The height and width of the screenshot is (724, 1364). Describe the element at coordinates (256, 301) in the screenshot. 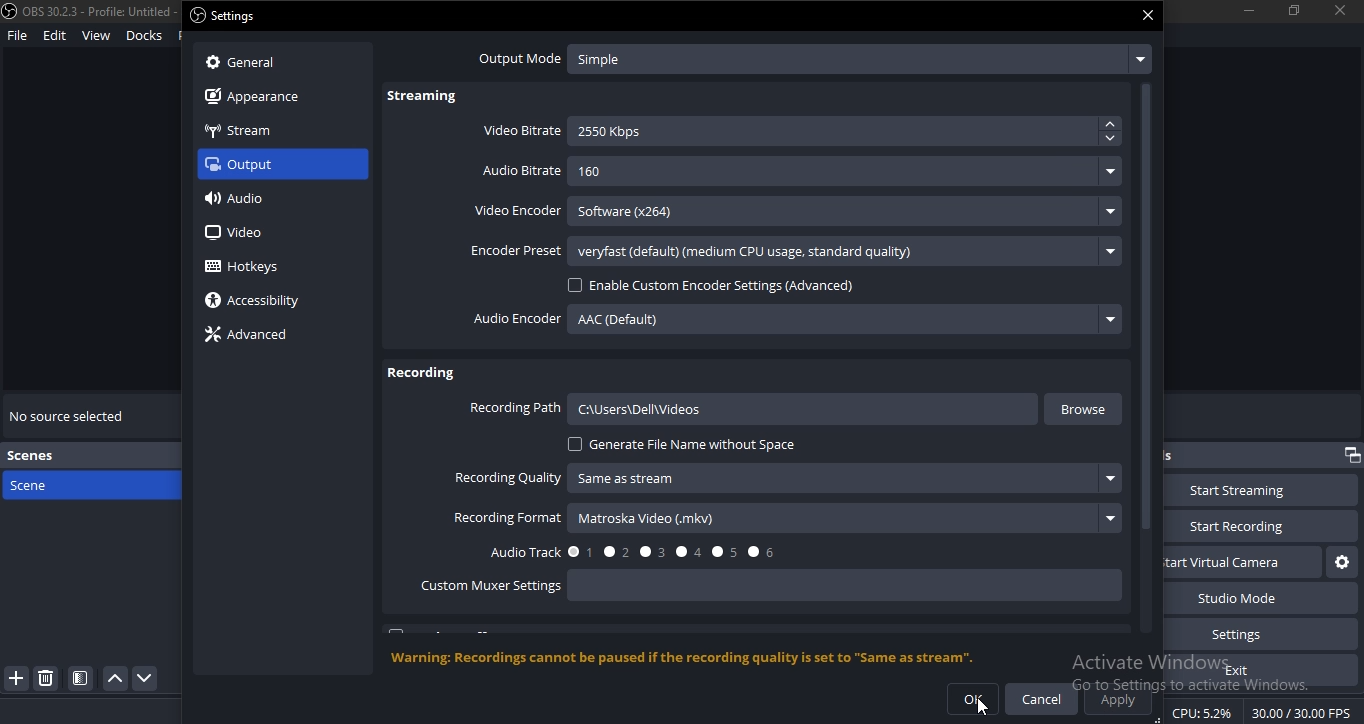

I see `accessiblity` at that location.